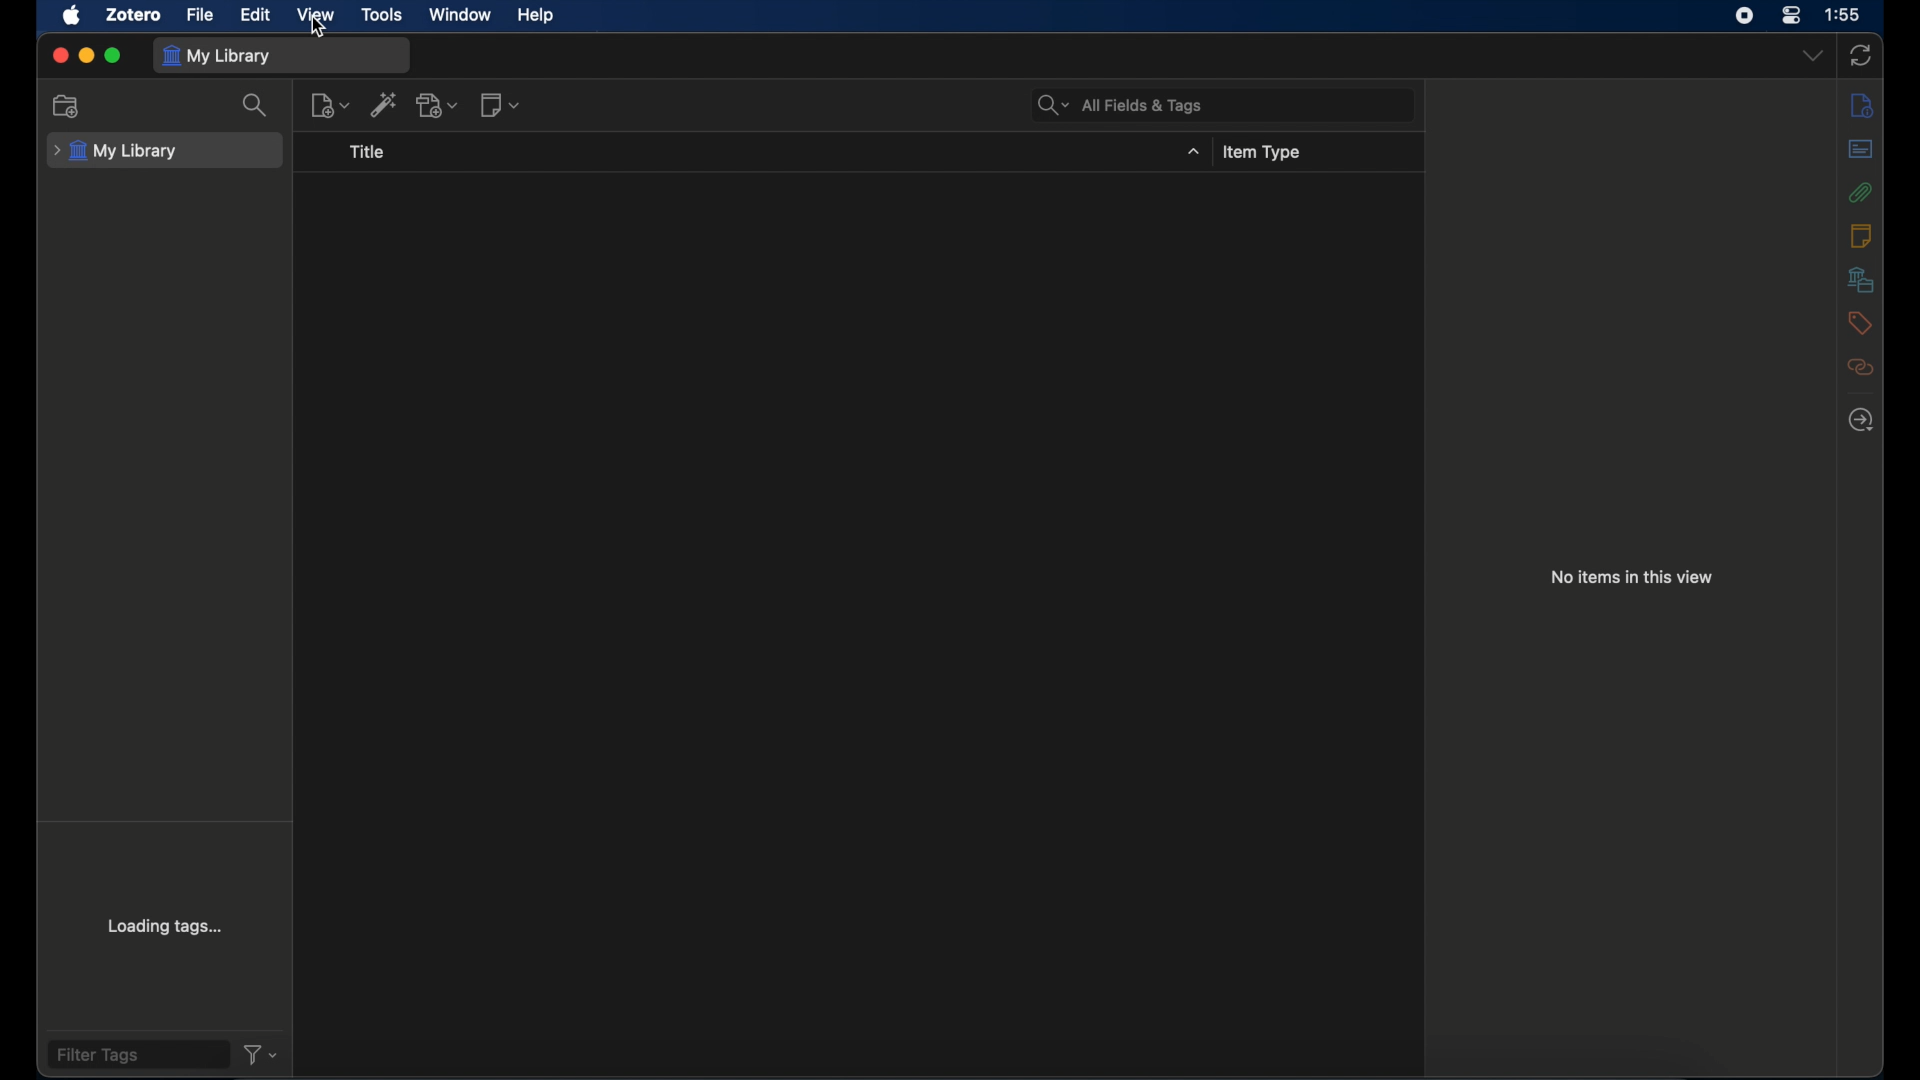 This screenshot has height=1080, width=1920. What do you see at coordinates (1813, 57) in the screenshot?
I see `dropdown` at bounding box center [1813, 57].